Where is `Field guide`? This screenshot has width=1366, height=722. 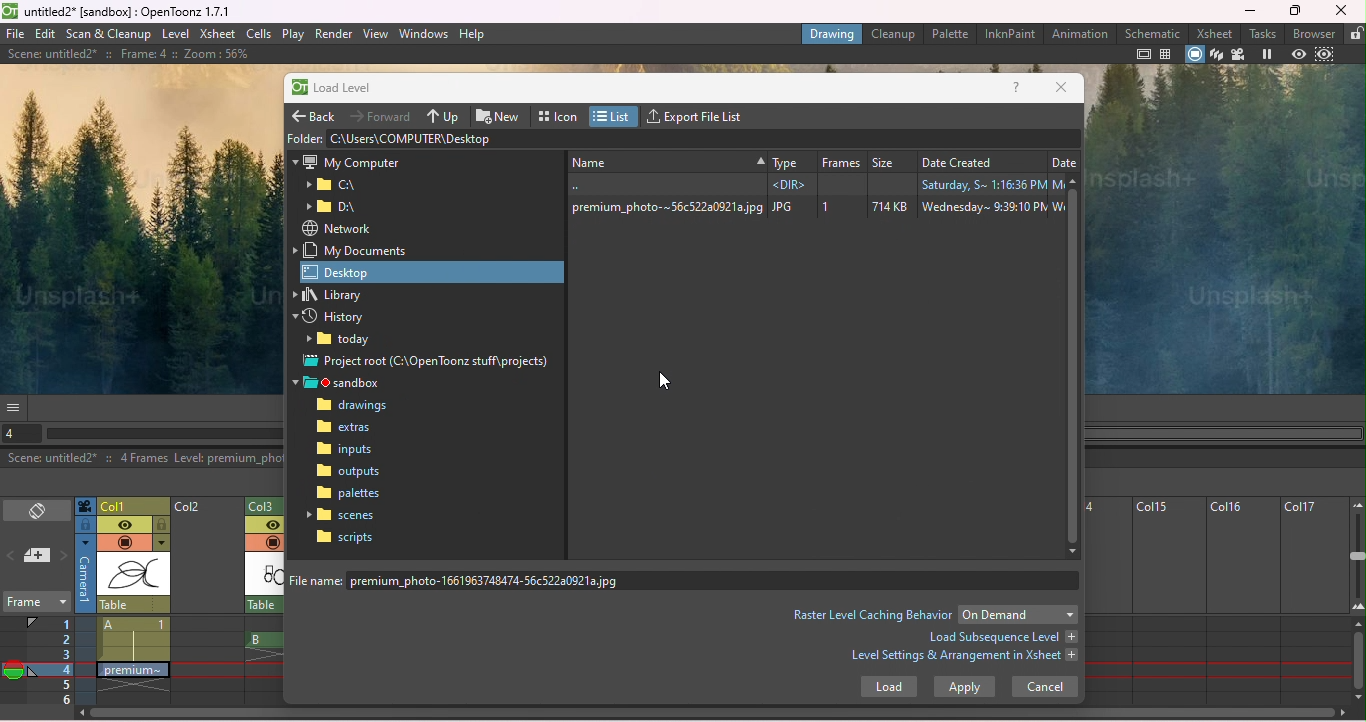 Field guide is located at coordinates (1169, 54).